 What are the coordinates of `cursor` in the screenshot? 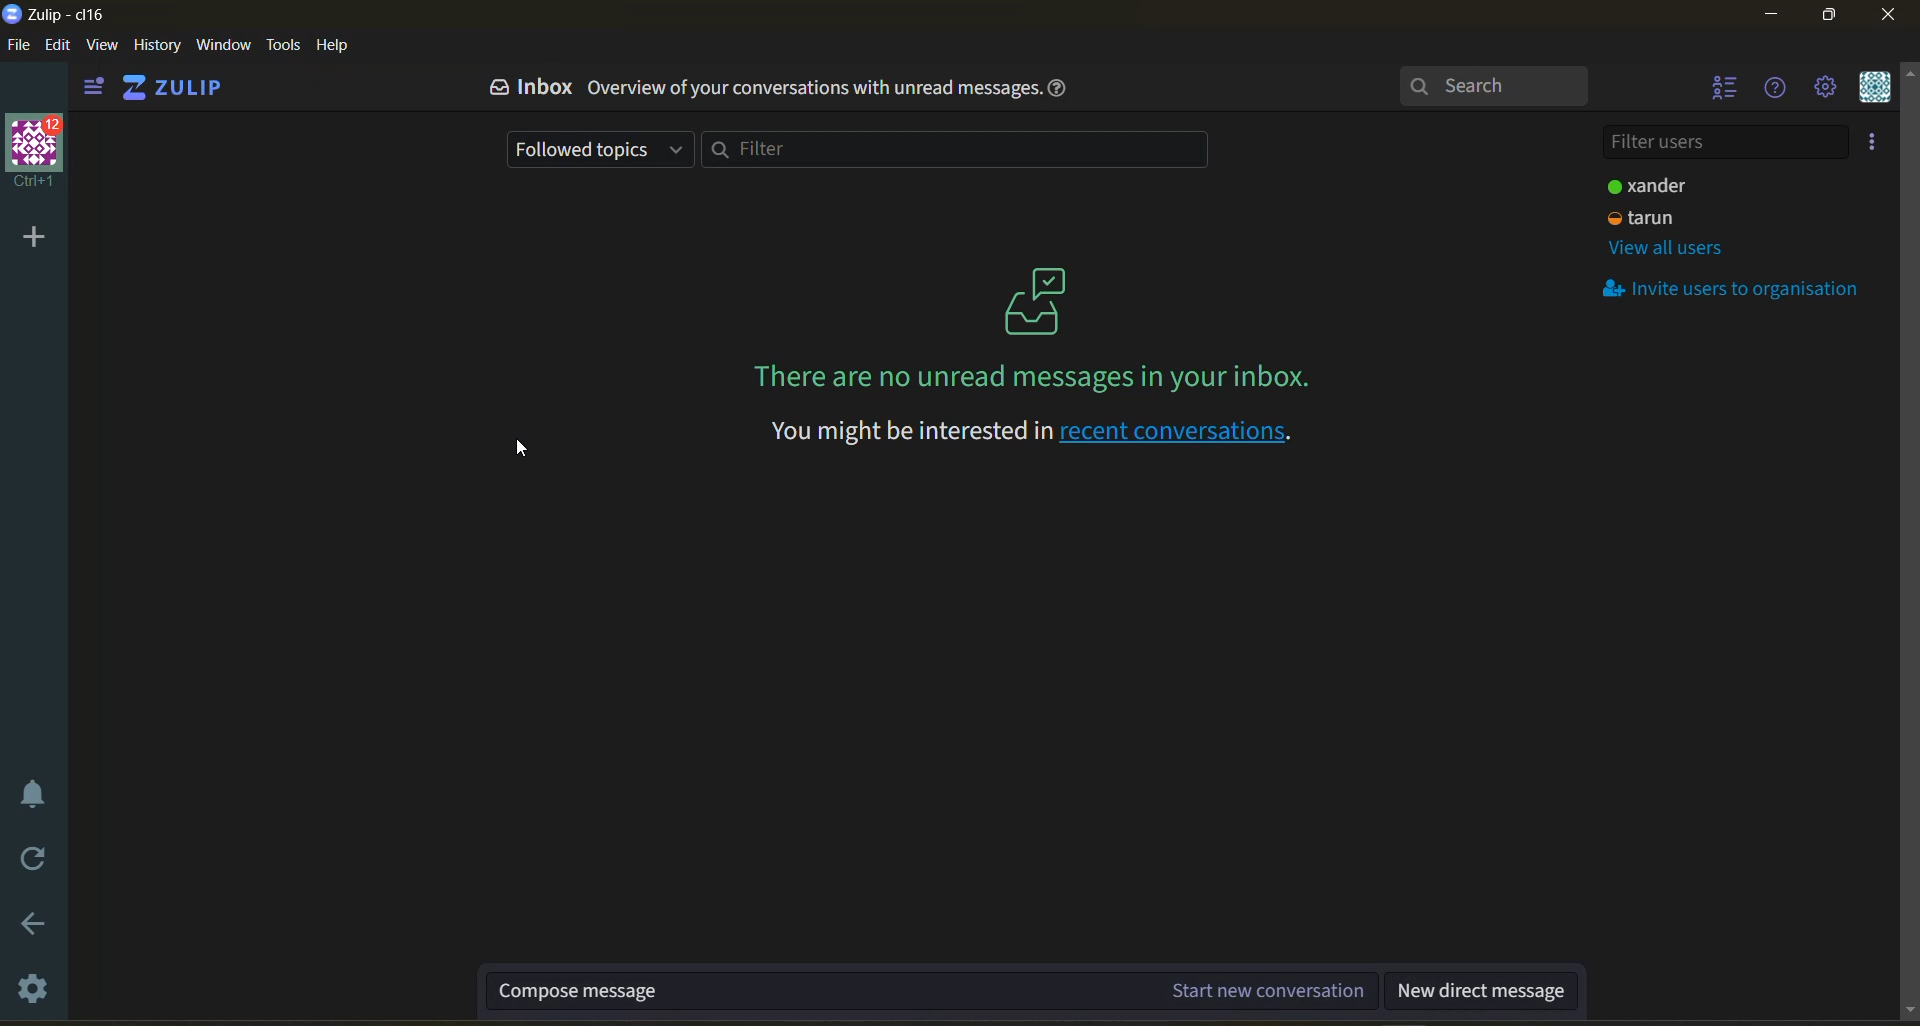 It's located at (528, 452).